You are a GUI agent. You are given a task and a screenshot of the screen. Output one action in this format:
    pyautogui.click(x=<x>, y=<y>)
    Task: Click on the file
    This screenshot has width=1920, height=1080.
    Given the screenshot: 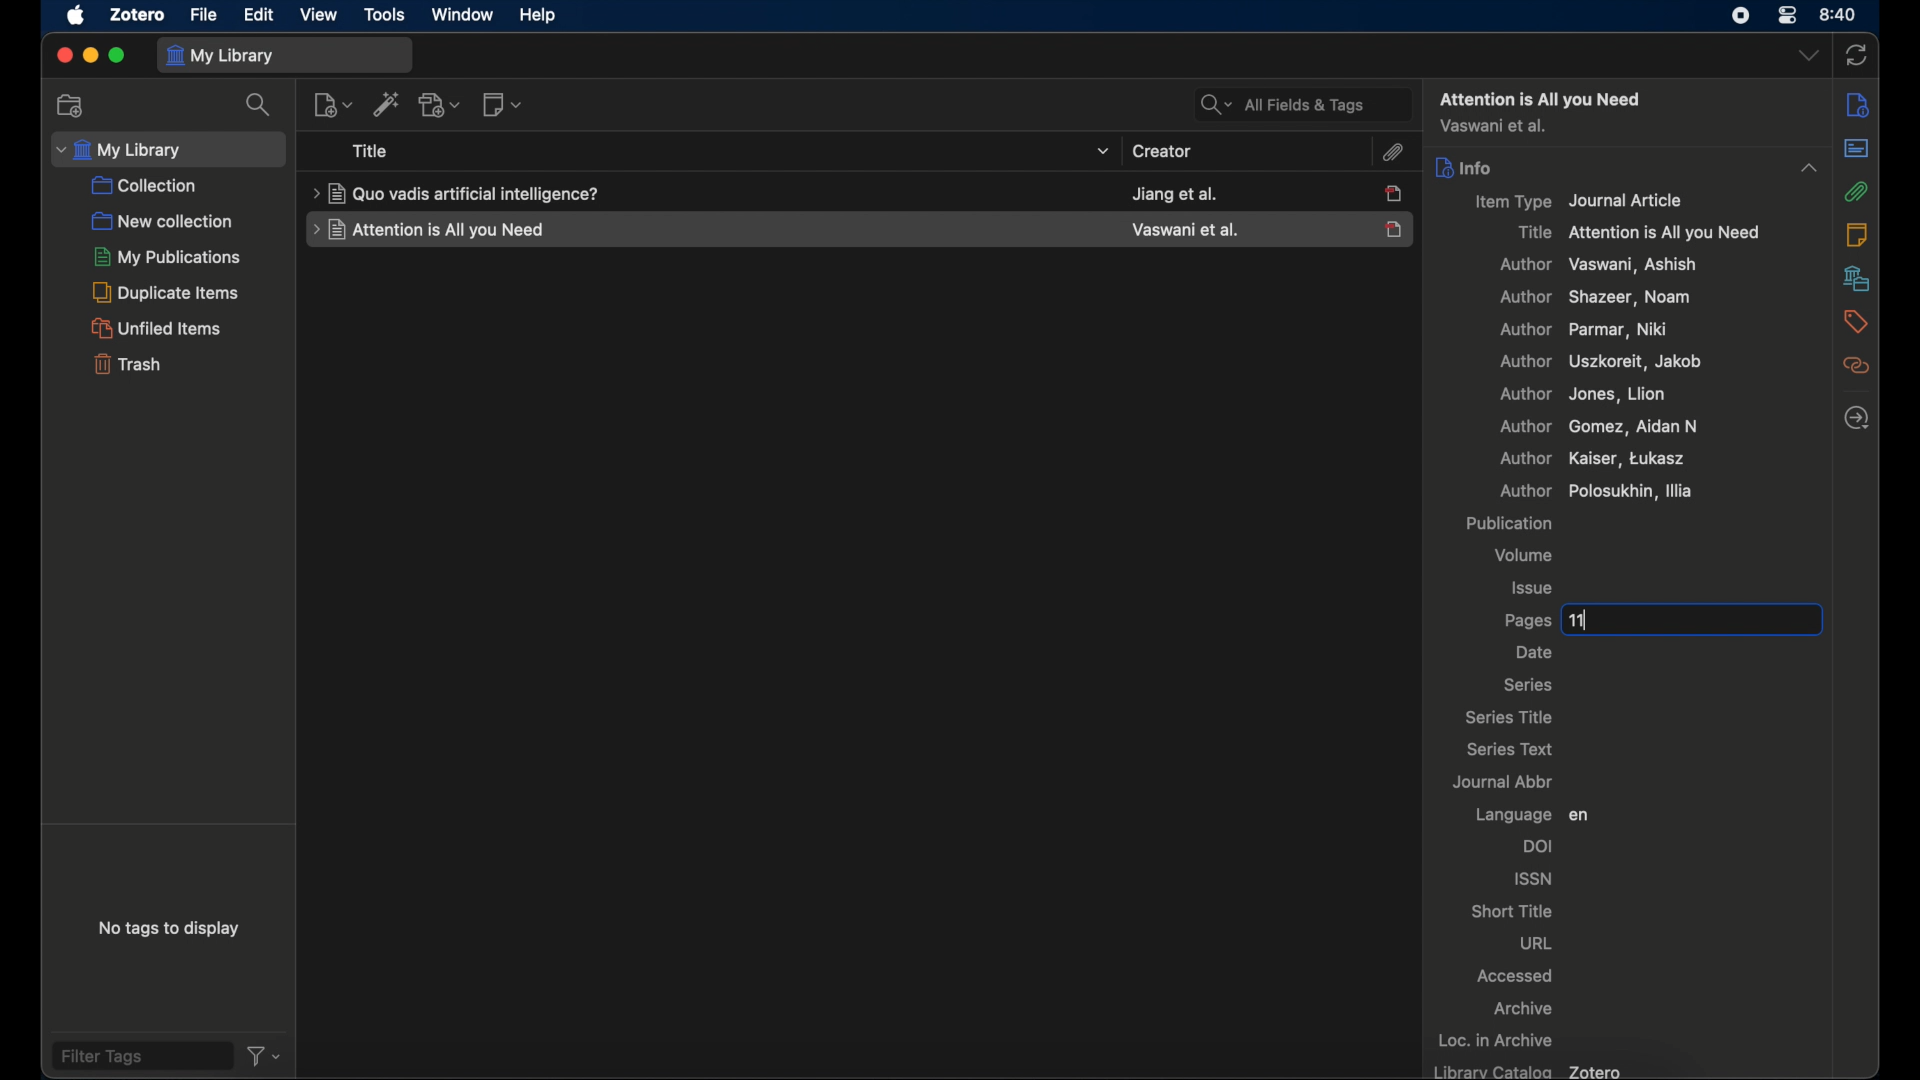 What is the action you would take?
    pyautogui.click(x=203, y=14)
    